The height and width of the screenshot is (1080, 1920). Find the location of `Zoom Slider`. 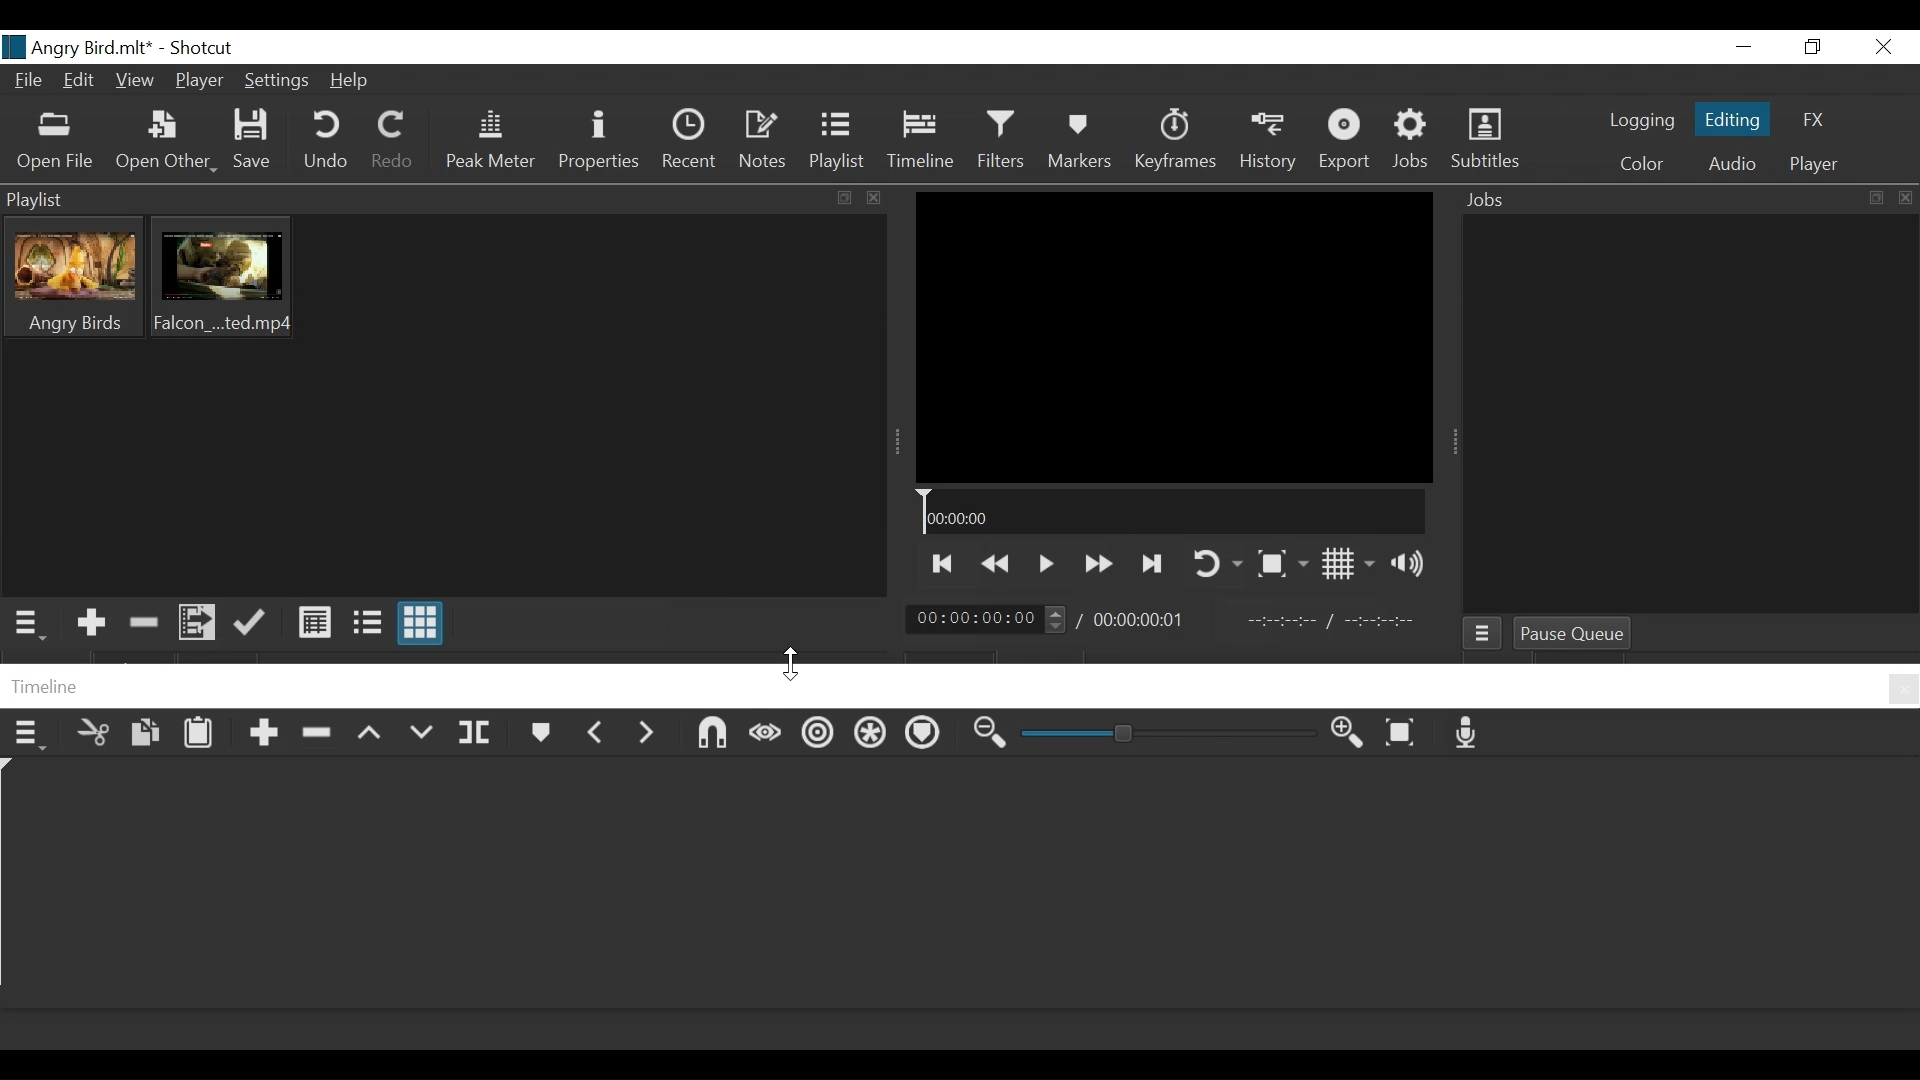

Zoom Slider is located at coordinates (1163, 735).